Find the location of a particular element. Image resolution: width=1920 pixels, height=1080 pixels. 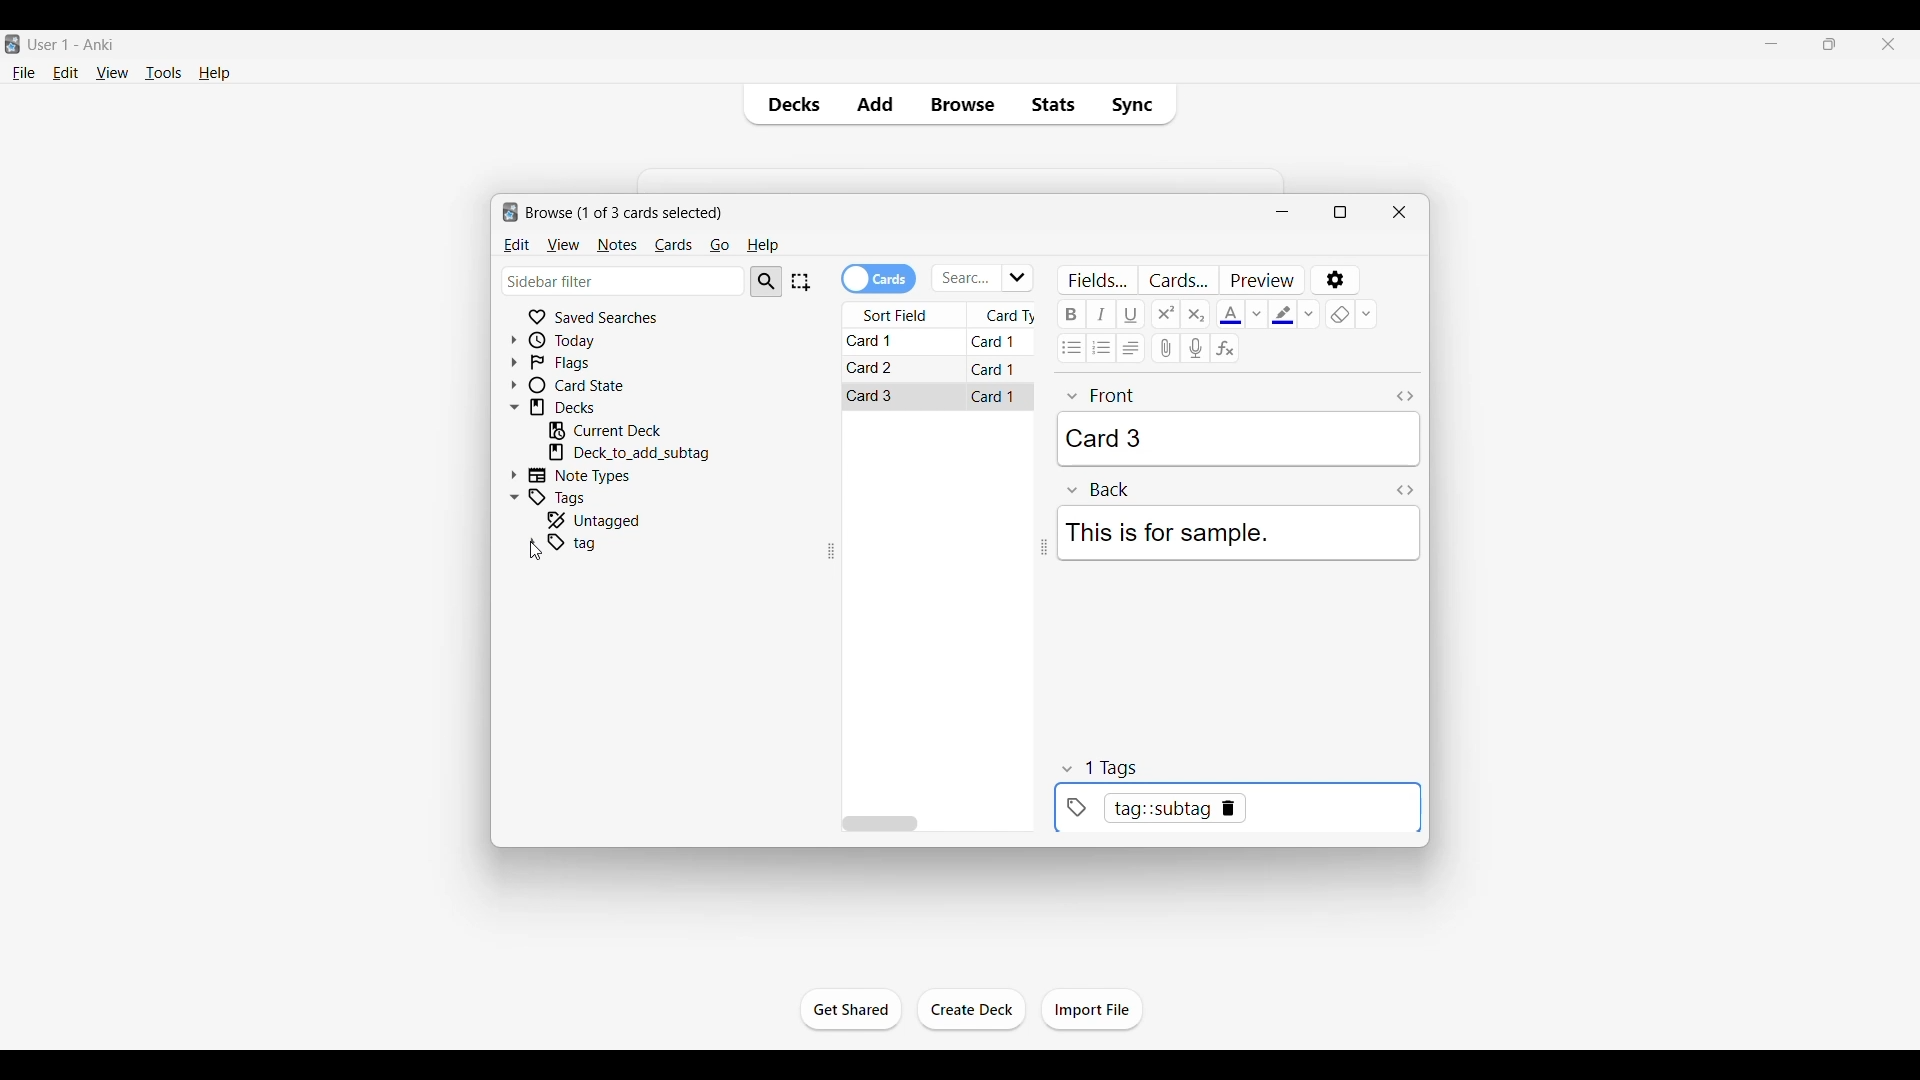

Record audio is located at coordinates (1195, 348).